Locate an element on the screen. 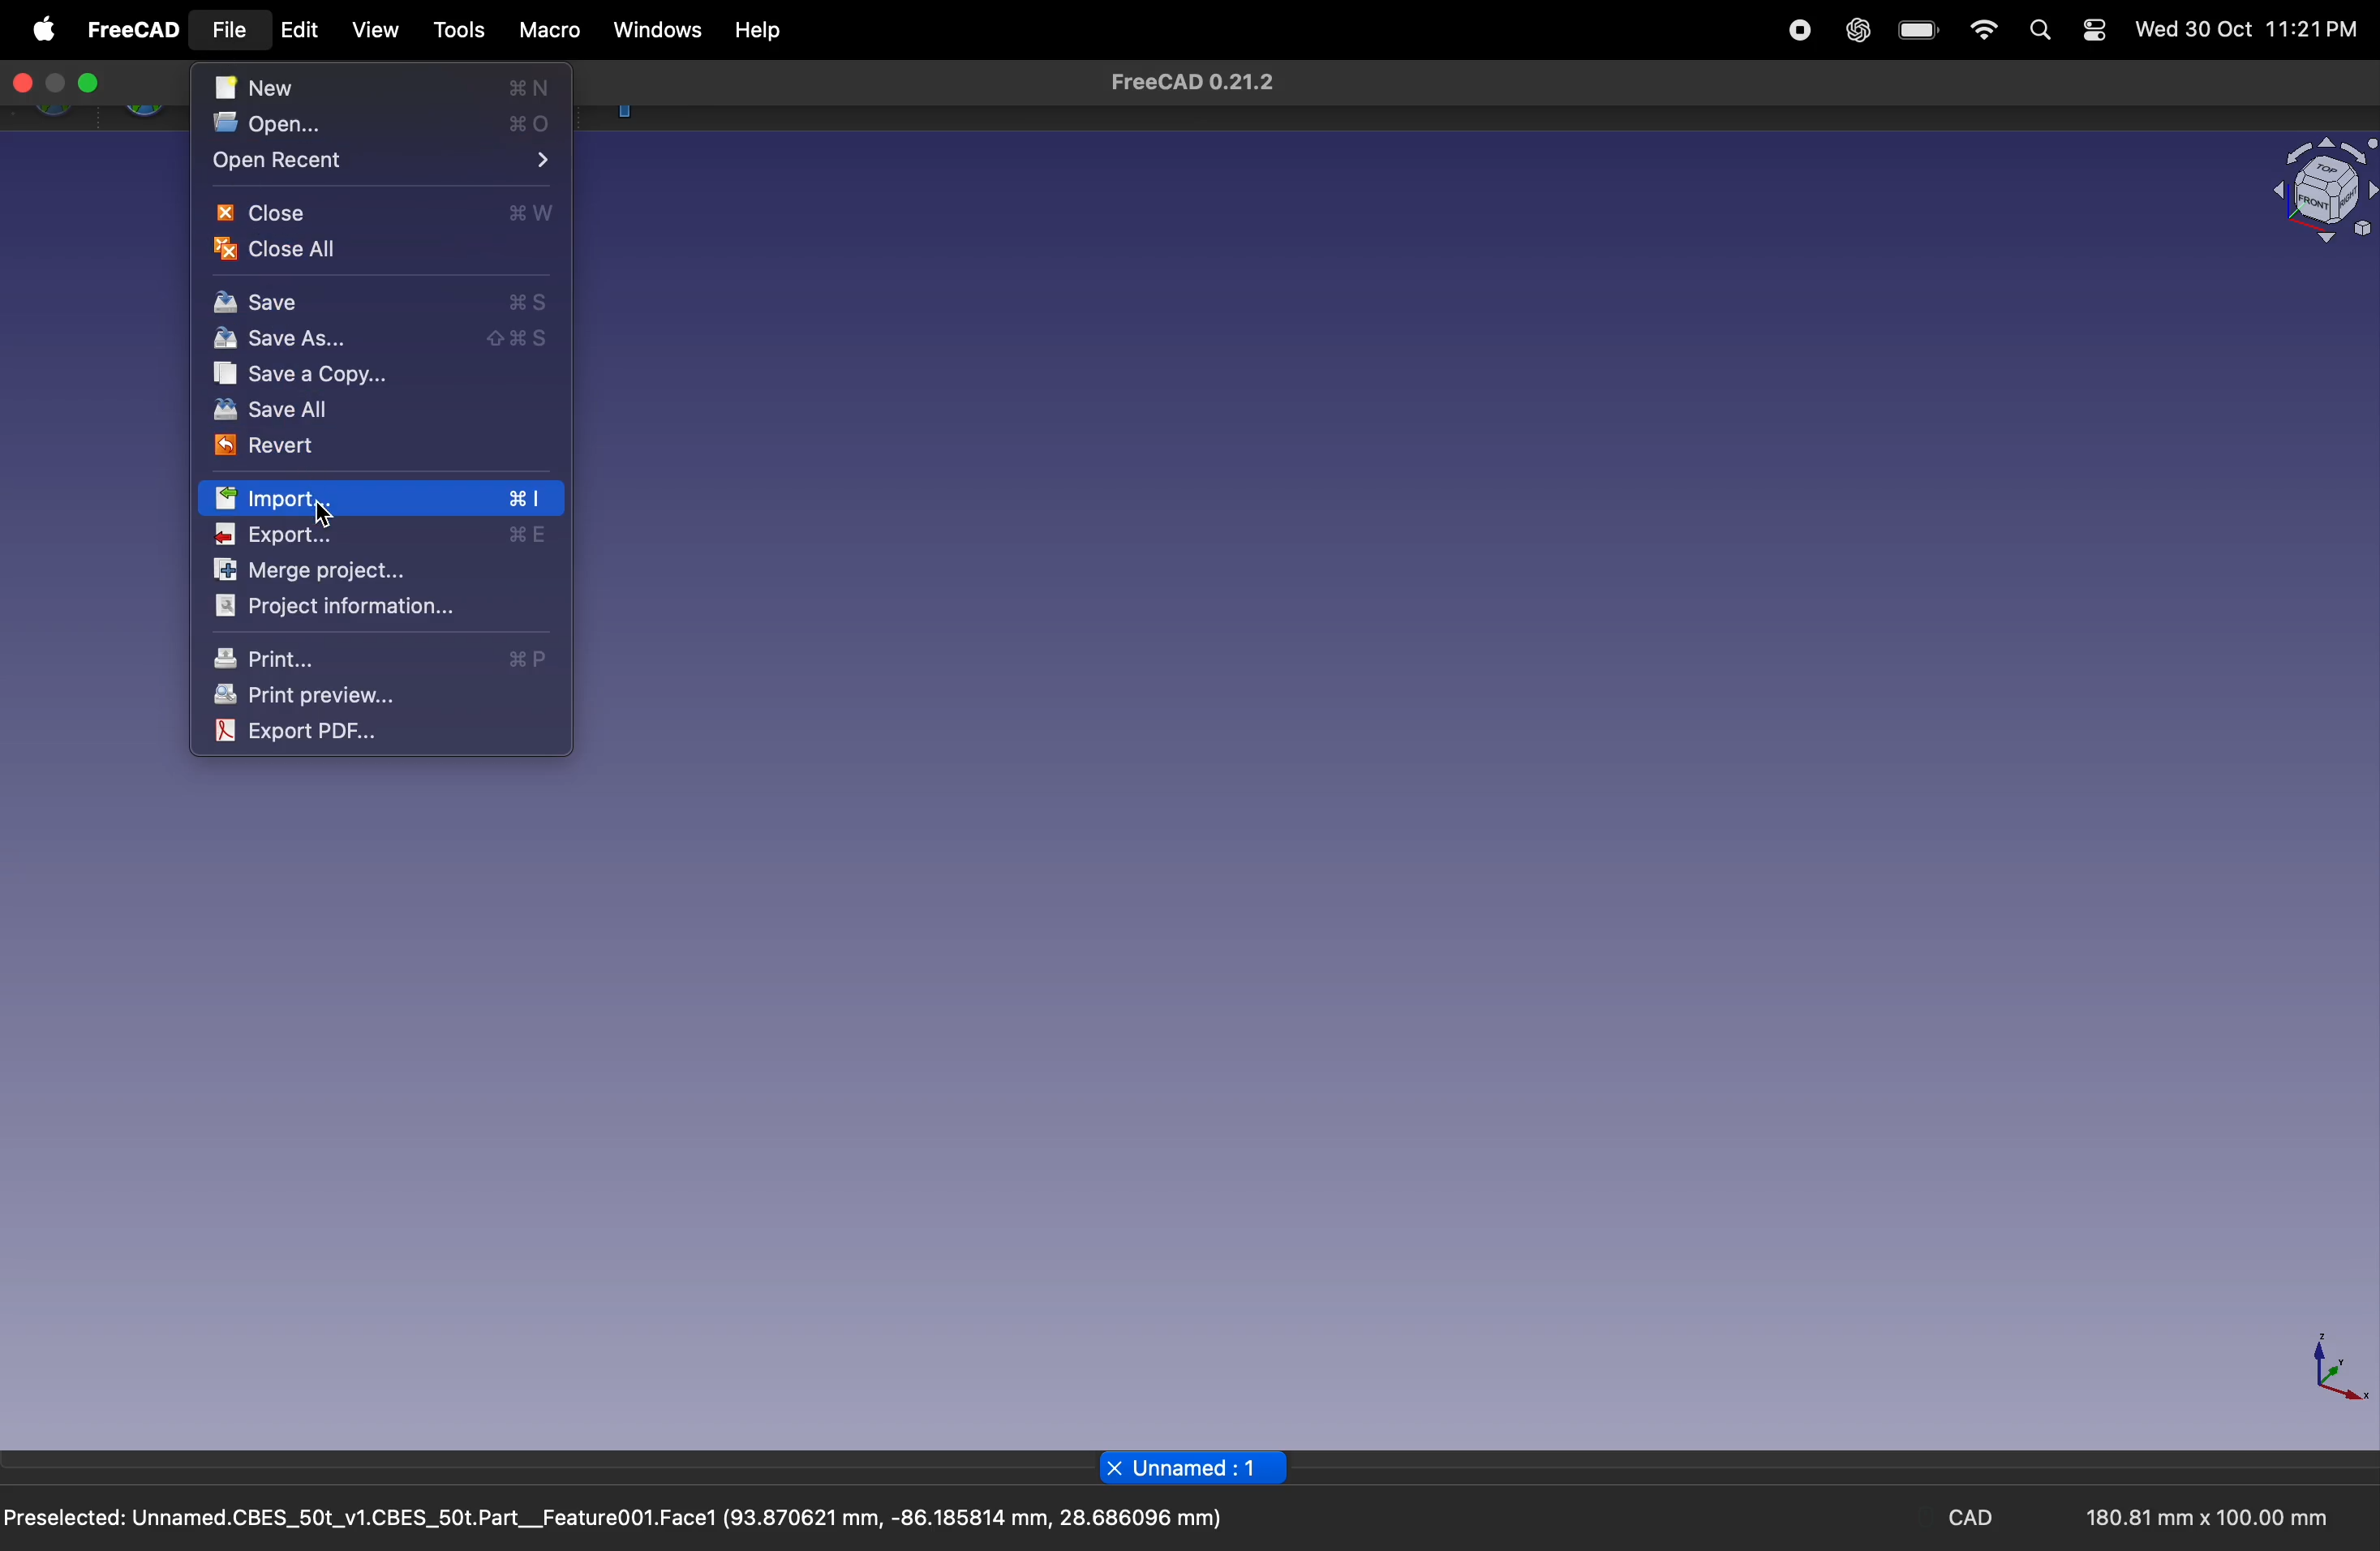 Image resolution: width=2380 pixels, height=1551 pixels. cursor is located at coordinates (212, 43).